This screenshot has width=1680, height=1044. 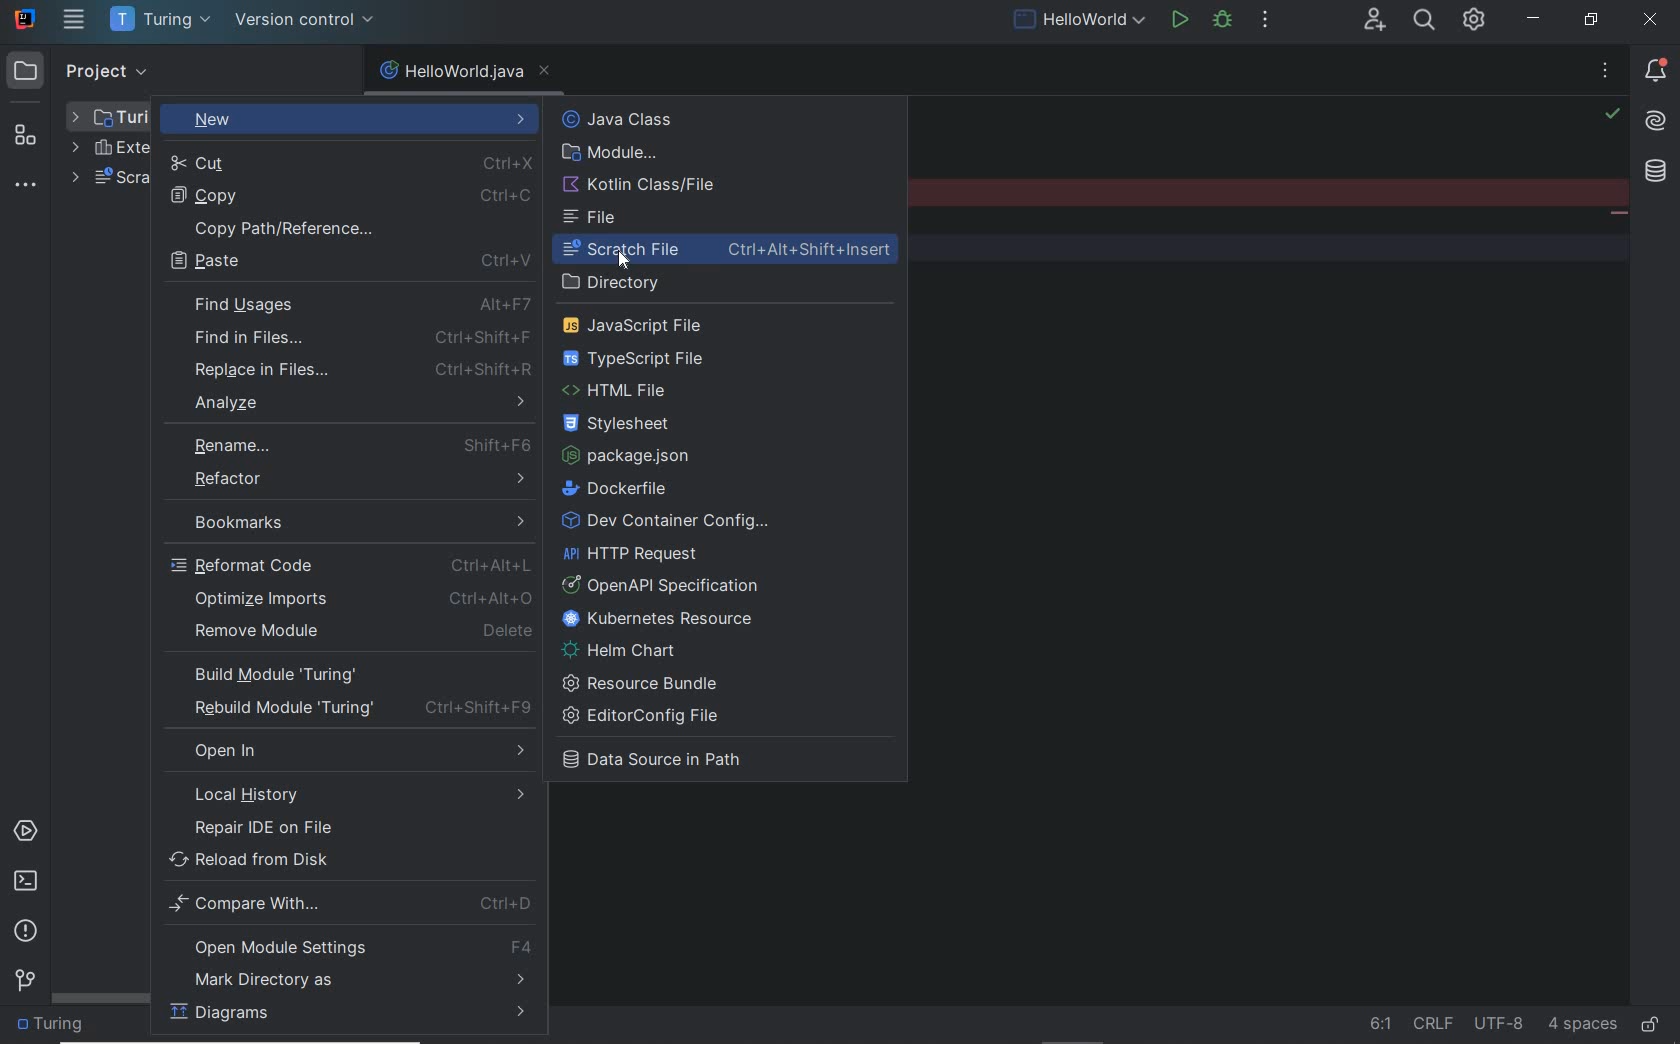 What do you see at coordinates (28, 185) in the screenshot?
I see `more tool windows` at bounding box center [28, 185].